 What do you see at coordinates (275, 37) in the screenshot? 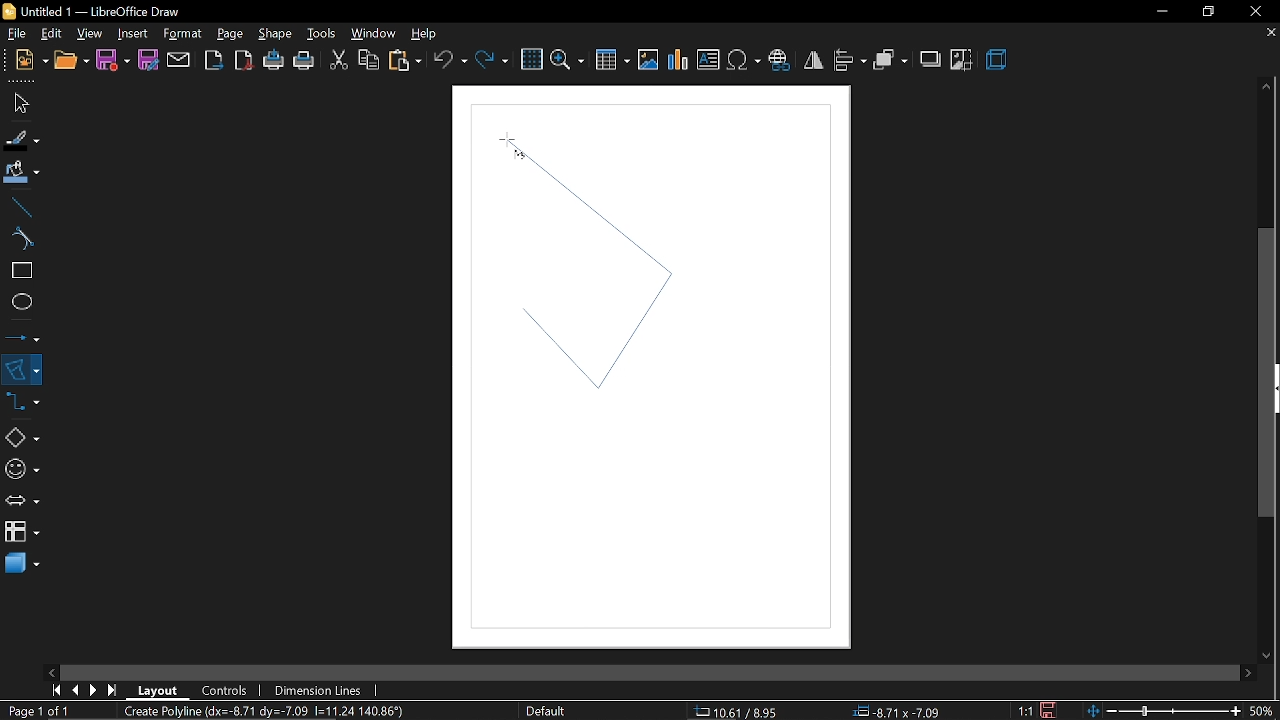
I see `shape` at bounding box center [275, 37].